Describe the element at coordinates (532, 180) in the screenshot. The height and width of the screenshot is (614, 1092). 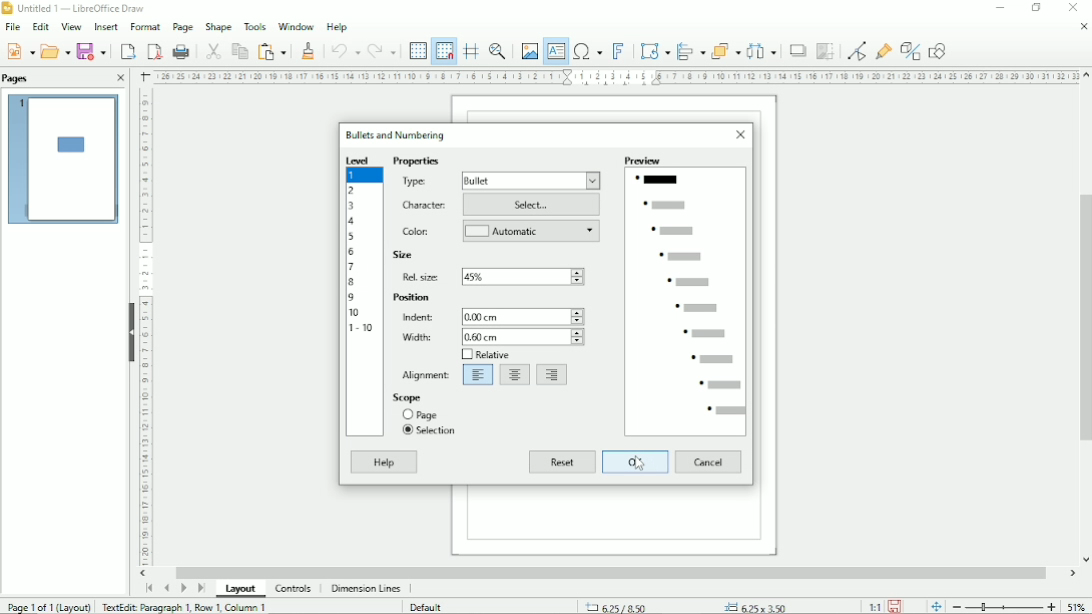
I see `Bullet` at that location.